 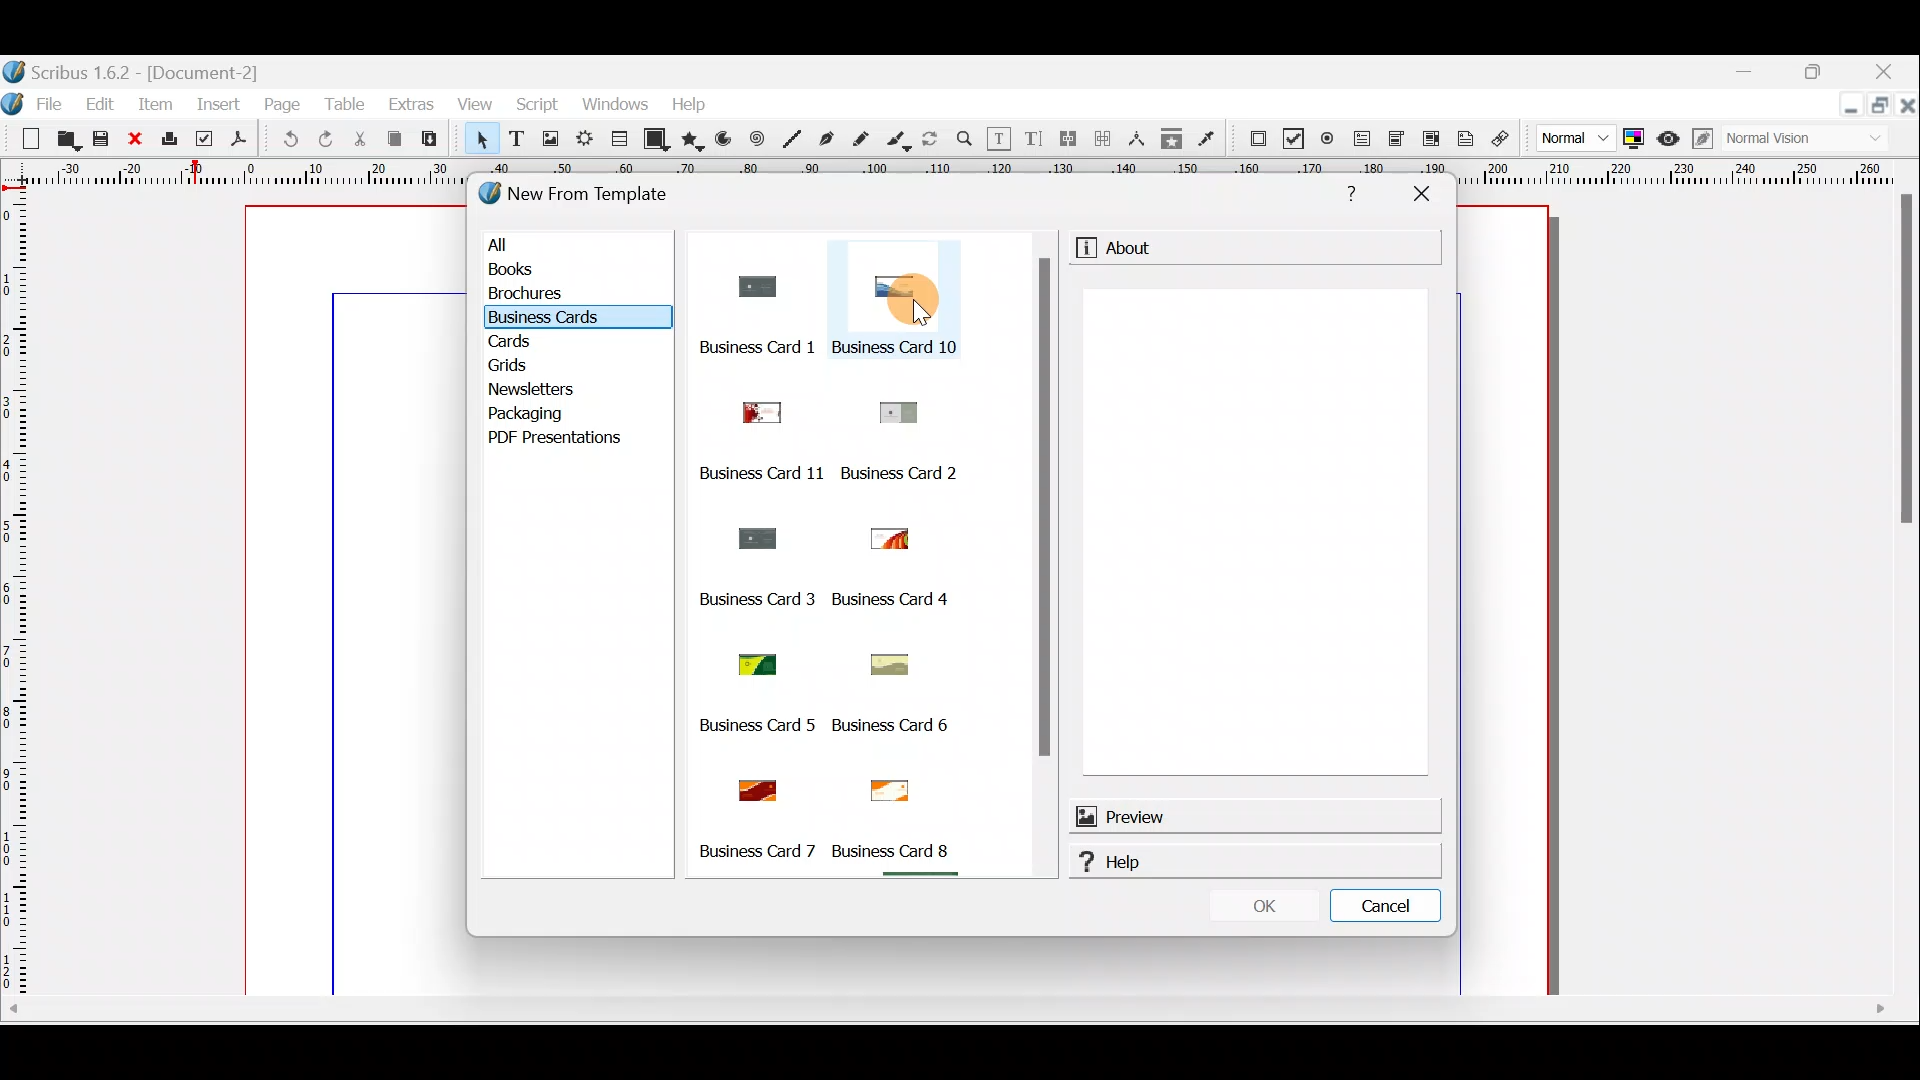 I want to click on Spiral, so click(x=757, y=138).